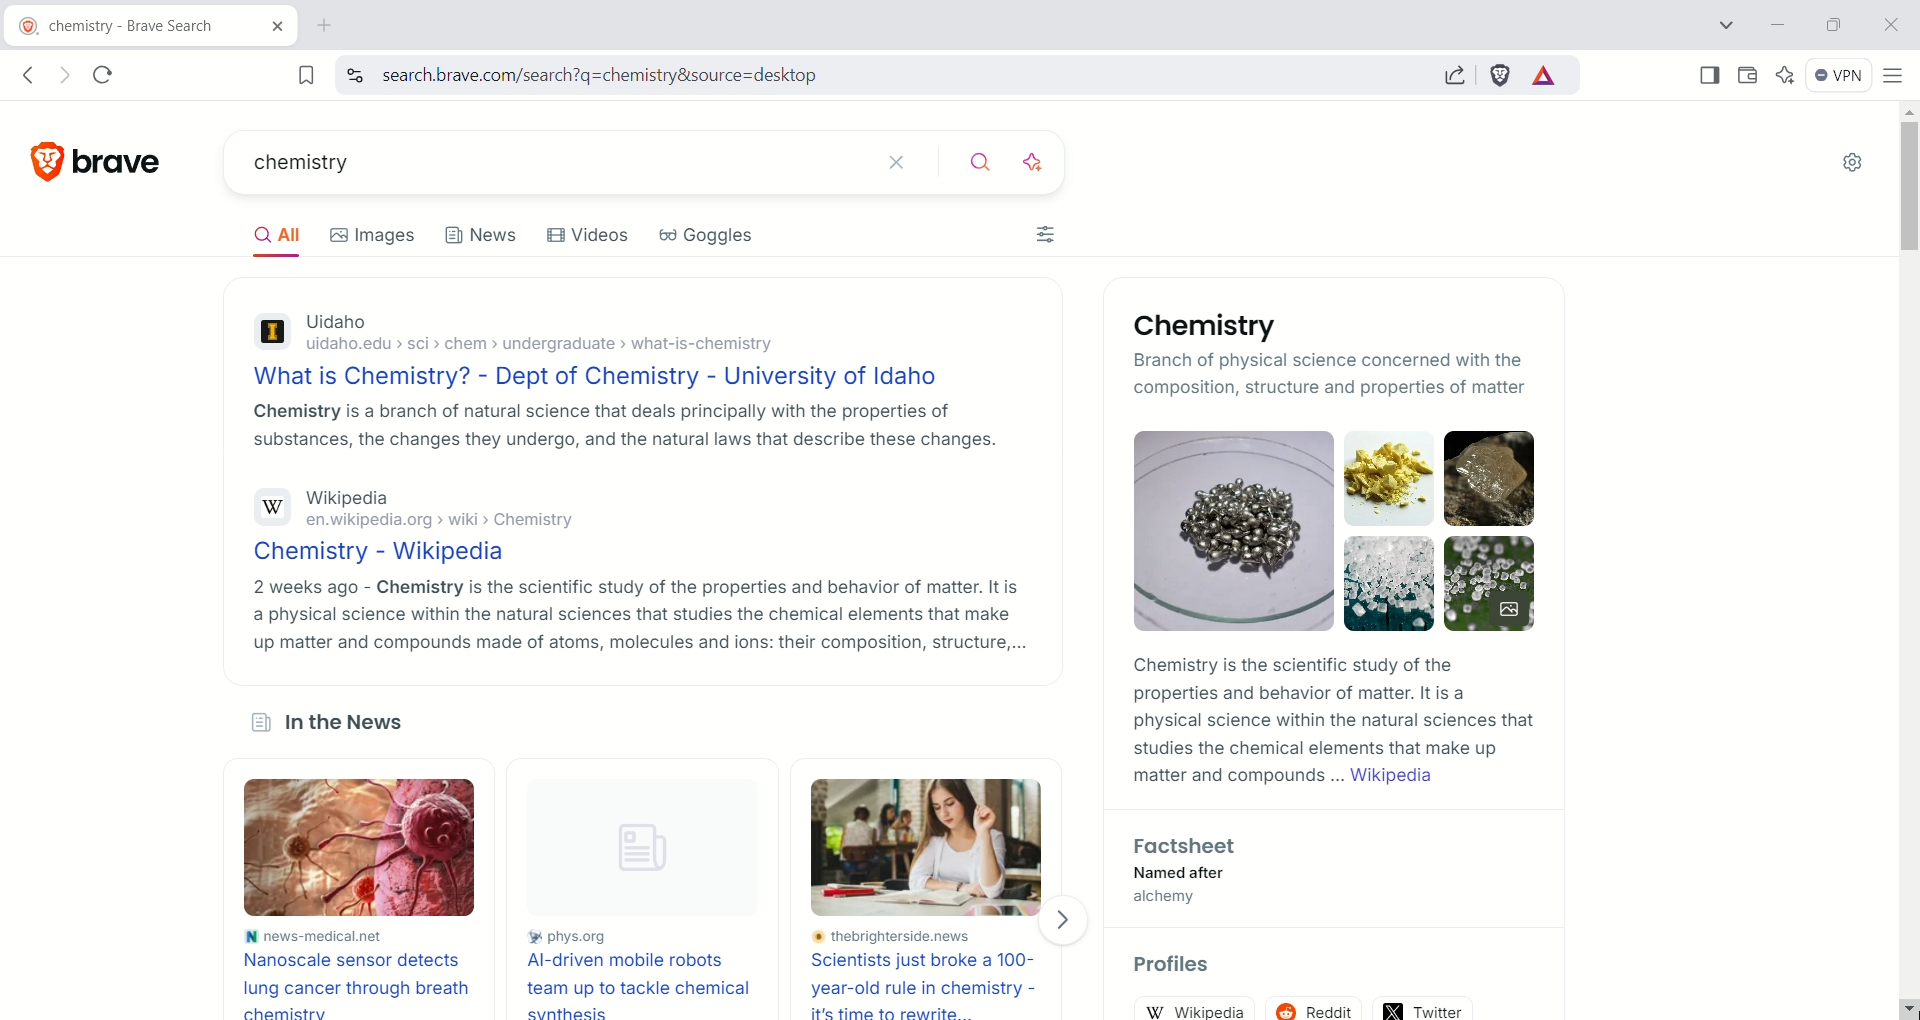  Describe the element at coordinates (1339, 530) in the screenshot. I see `Chemical compounds` at that location.